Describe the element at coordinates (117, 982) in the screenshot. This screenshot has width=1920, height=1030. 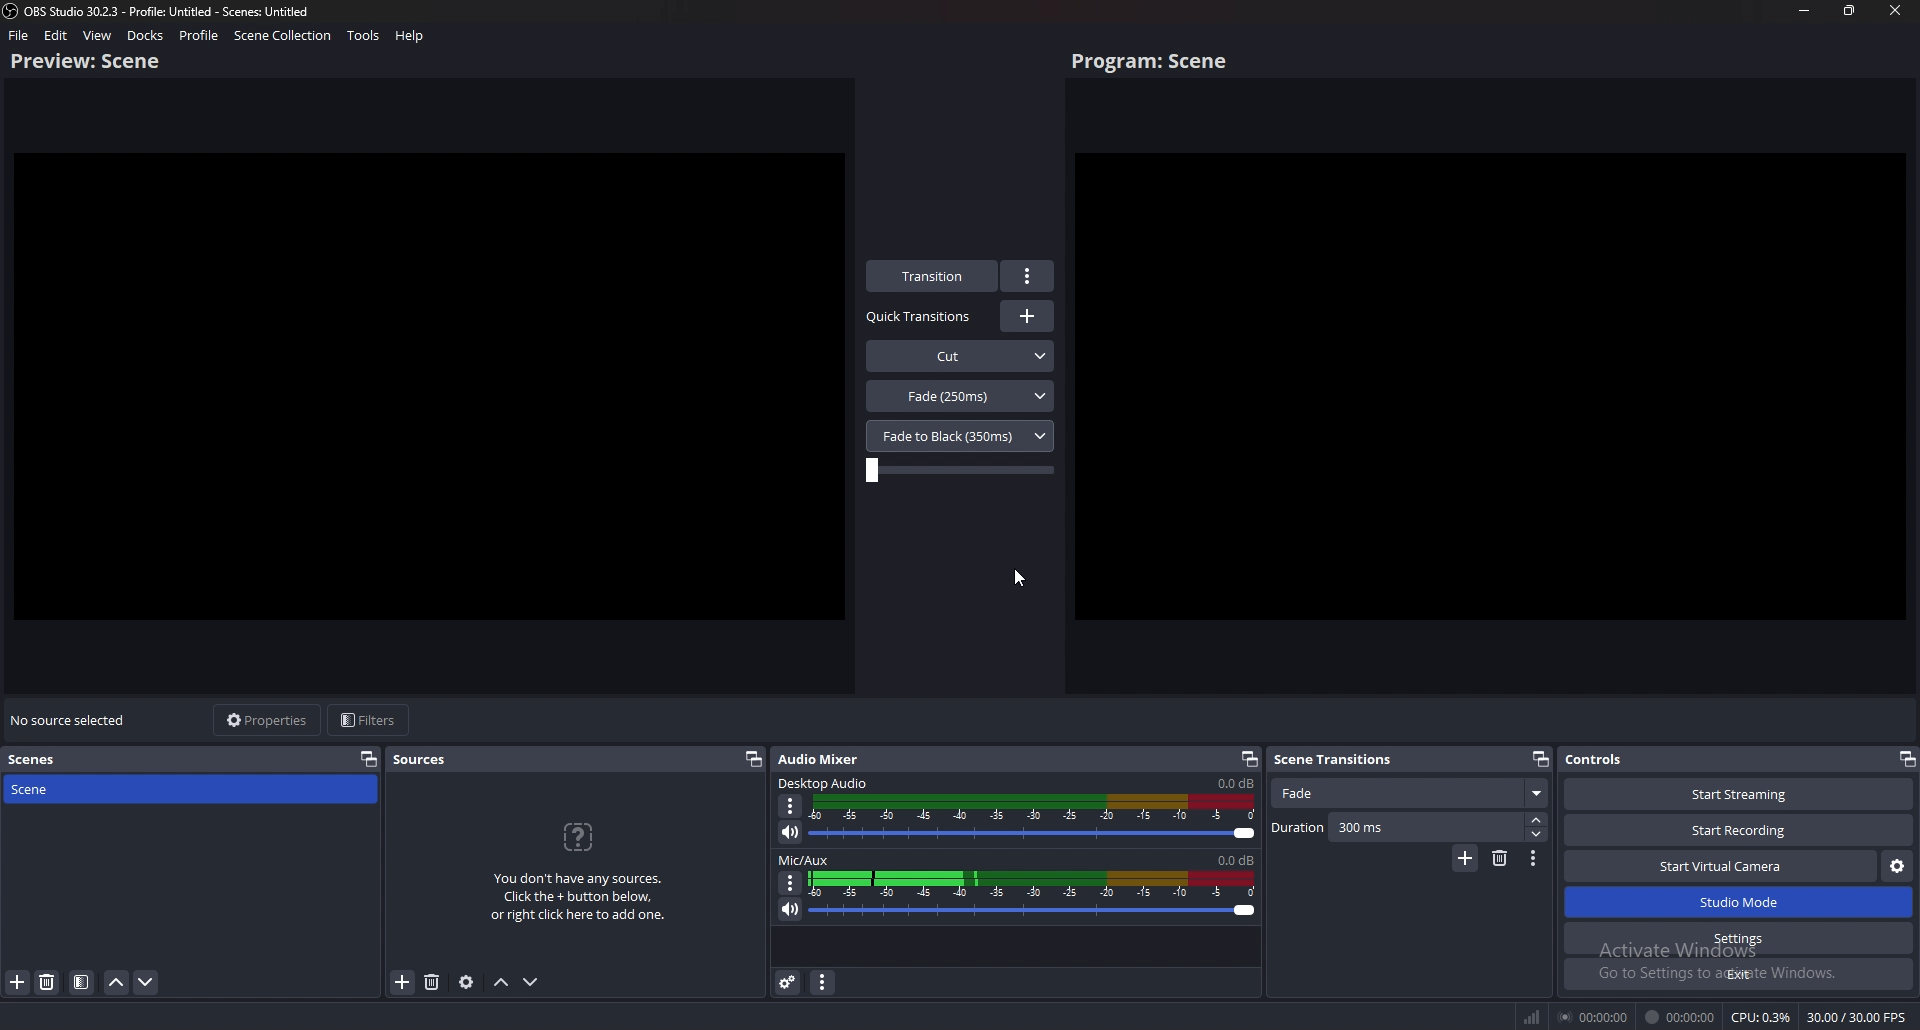
I see `move scene up` at that location.